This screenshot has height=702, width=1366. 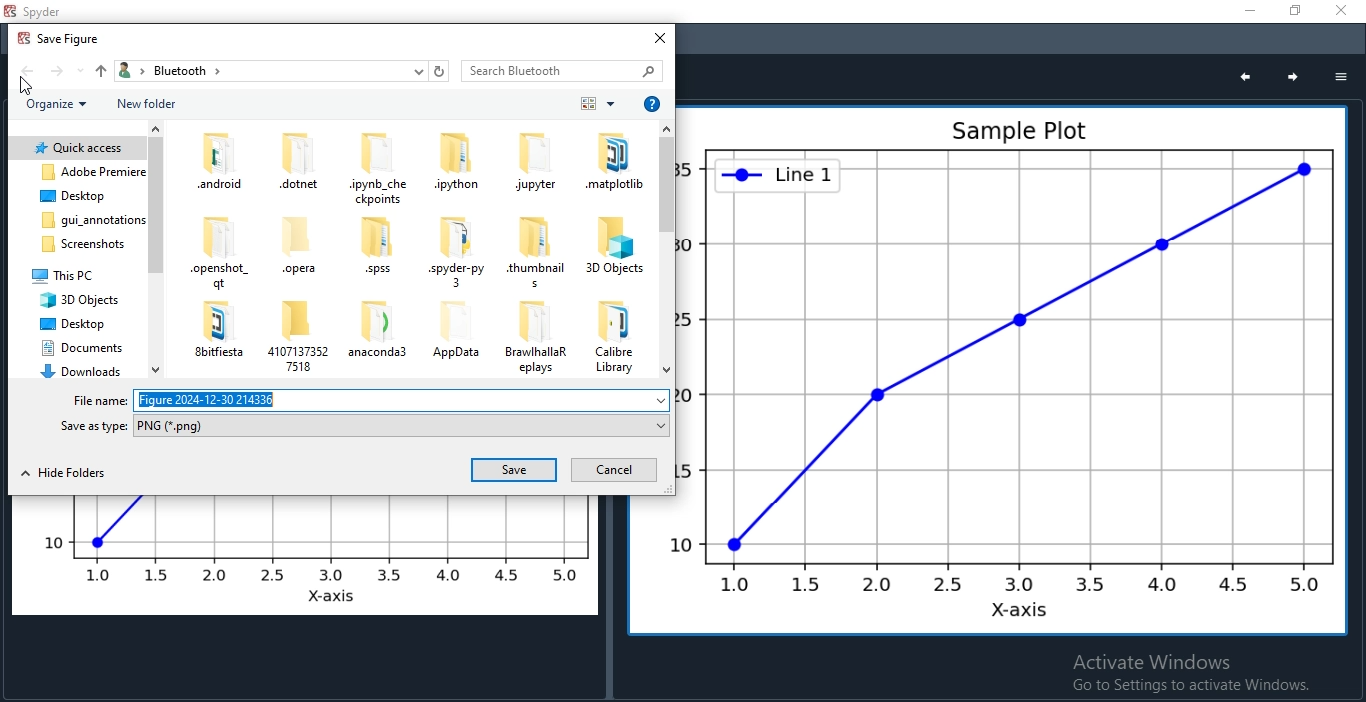 What do you see at coordinates (364, 426) in the screenshot?
I see `save as type` at bounding box center [364, 426].